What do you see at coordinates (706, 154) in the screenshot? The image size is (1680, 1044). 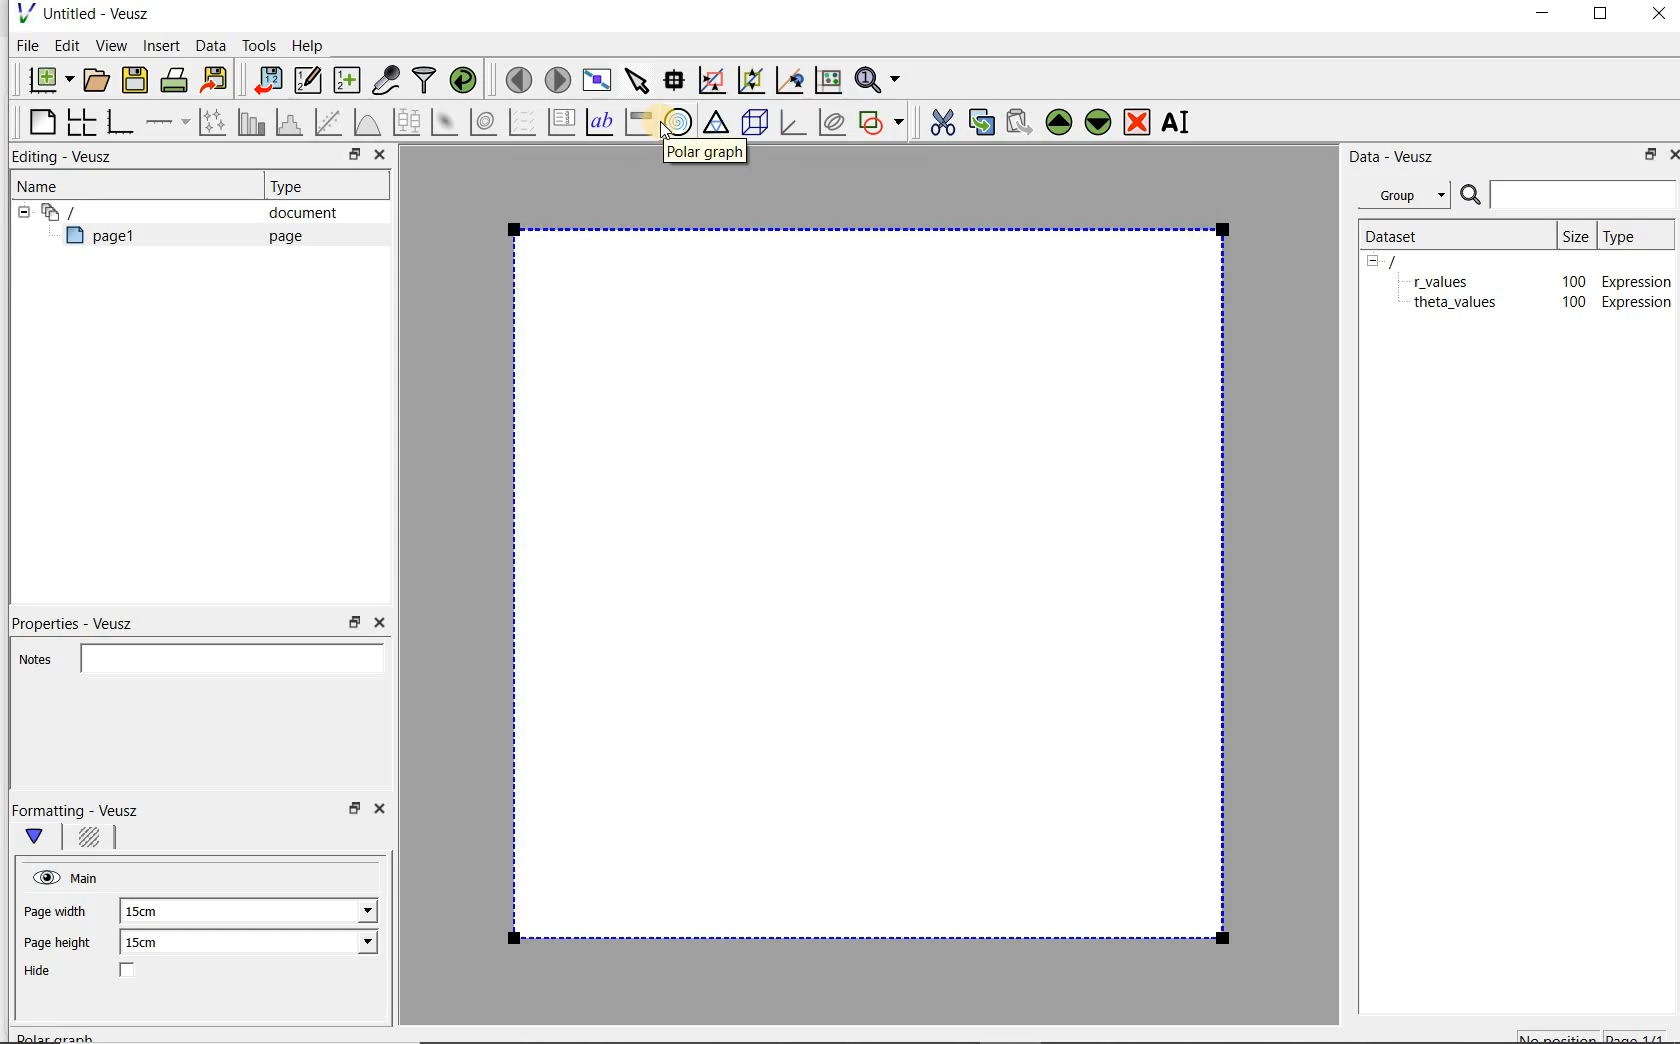 I see `Polar graph` at bounding box center [706, 154].